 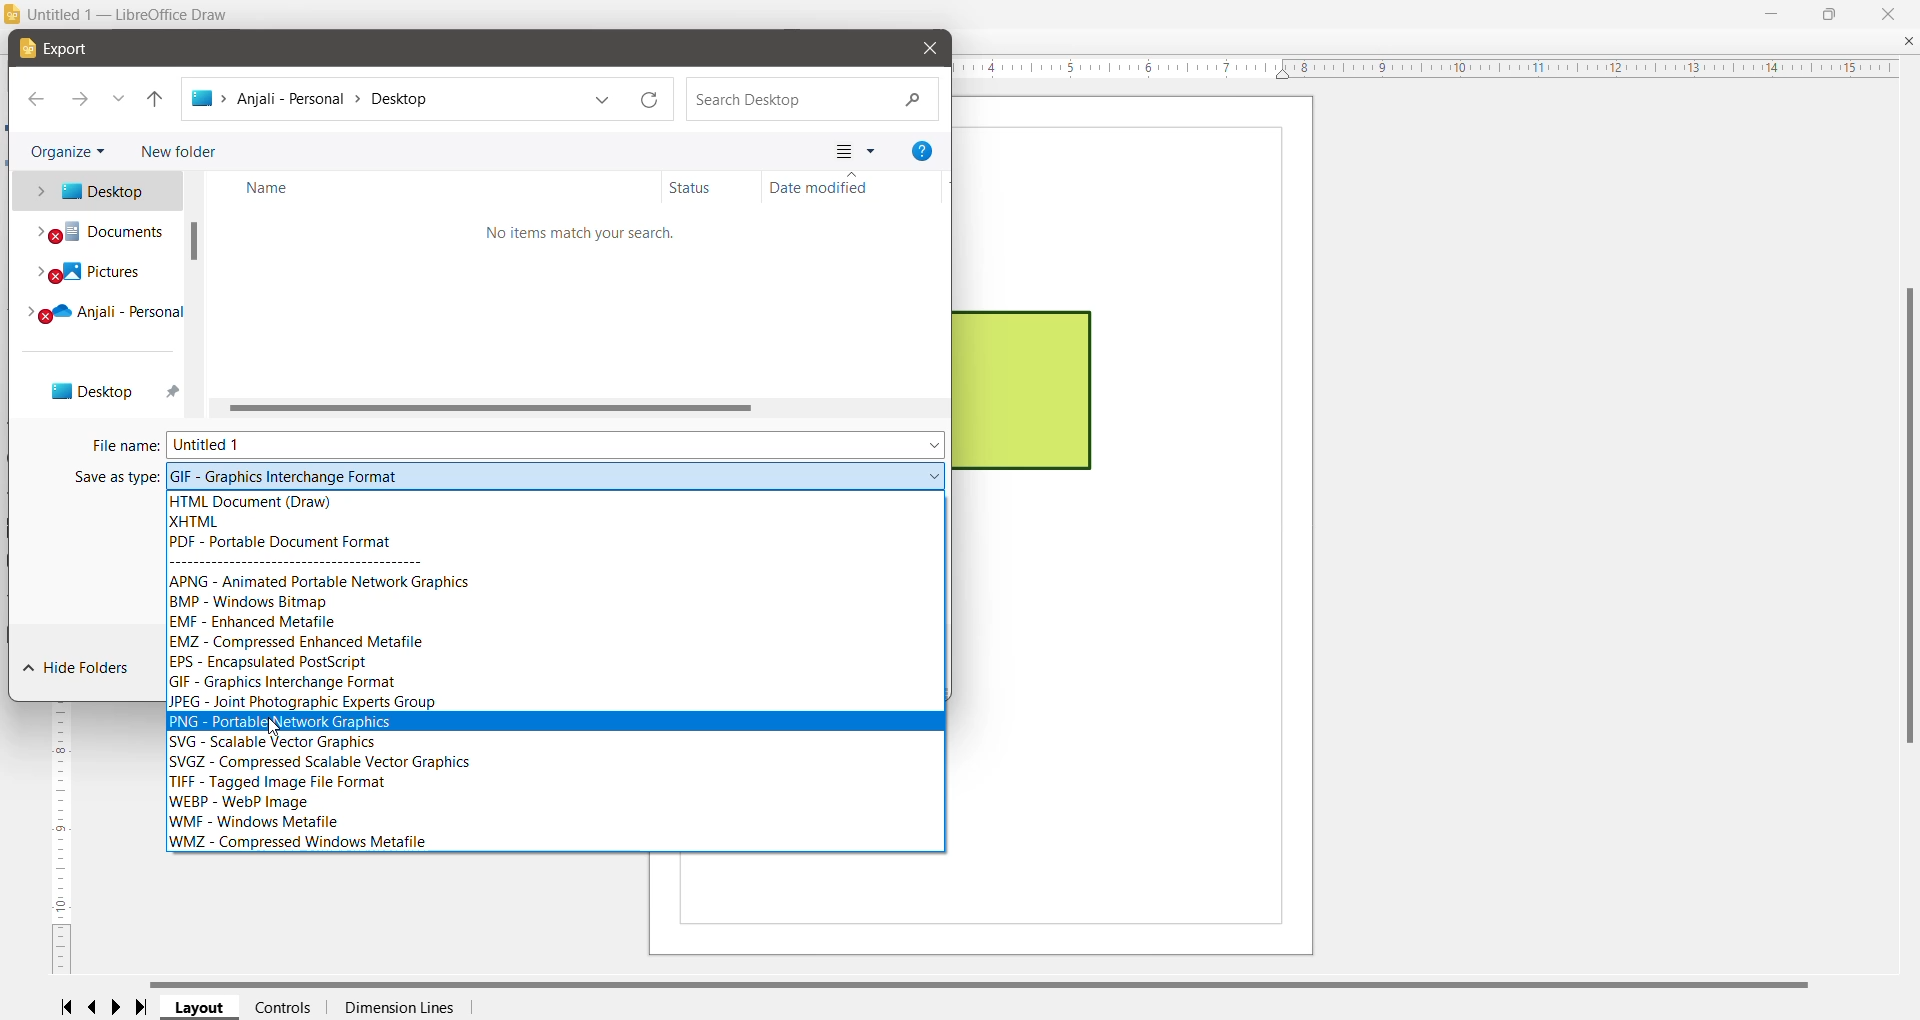 I want to click on File name, so click(x=124, y=447).